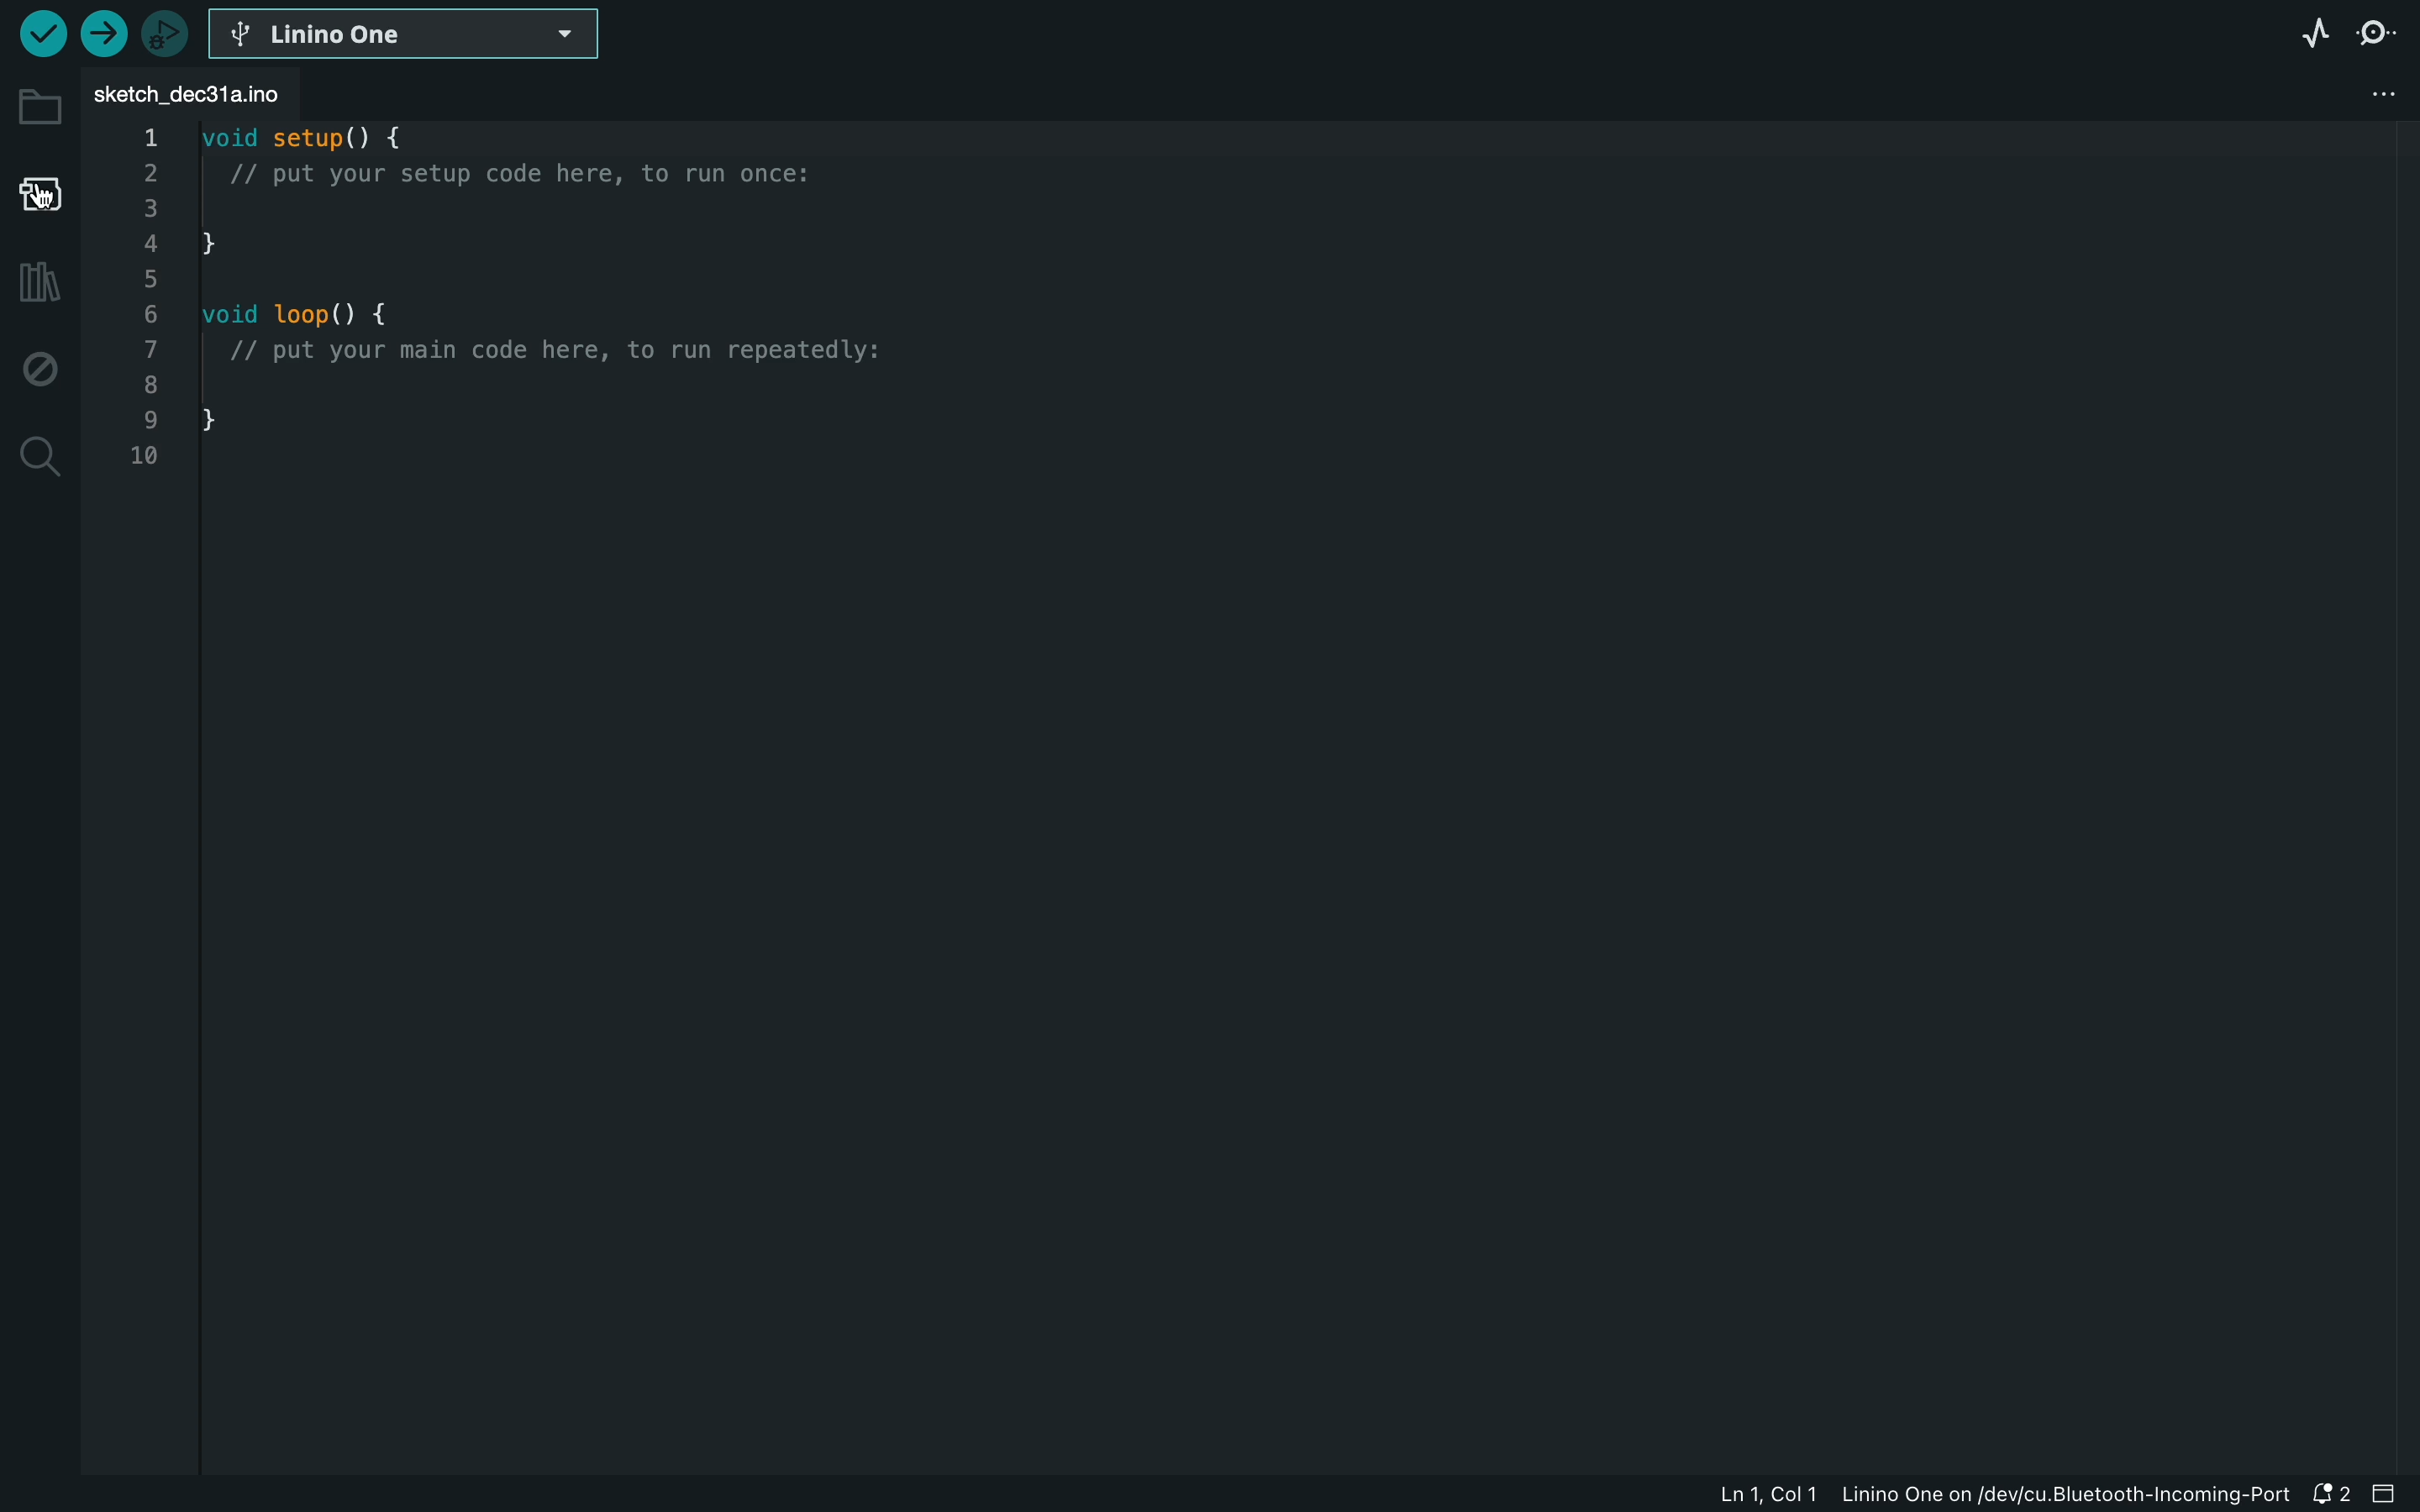 Image resolution: width=2420 pixels, height=1512 pixels. Describe the element at coordinates (37, 454) in the screenshot. I see `search` at that location.